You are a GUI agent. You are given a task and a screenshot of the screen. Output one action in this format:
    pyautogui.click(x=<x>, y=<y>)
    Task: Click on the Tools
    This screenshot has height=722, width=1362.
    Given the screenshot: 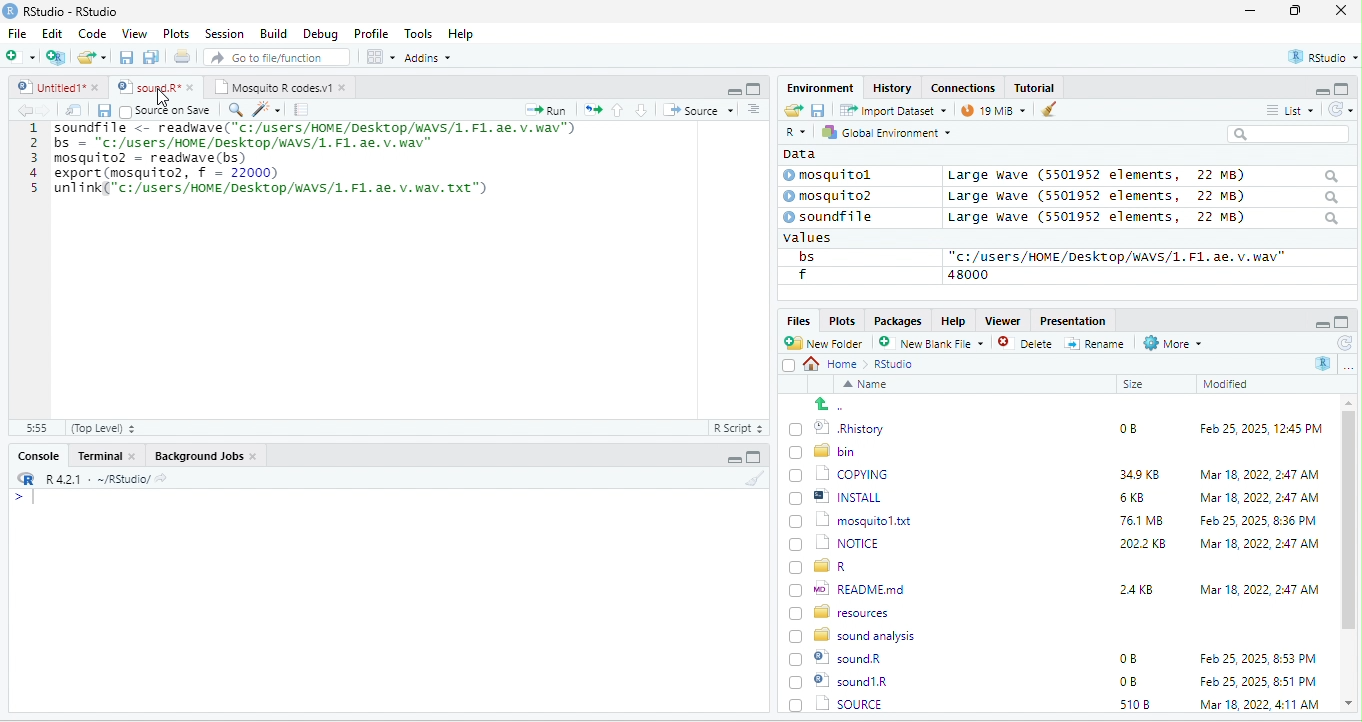 What is the action you would take?
    pyautogui.click(x=419, y=33)
    